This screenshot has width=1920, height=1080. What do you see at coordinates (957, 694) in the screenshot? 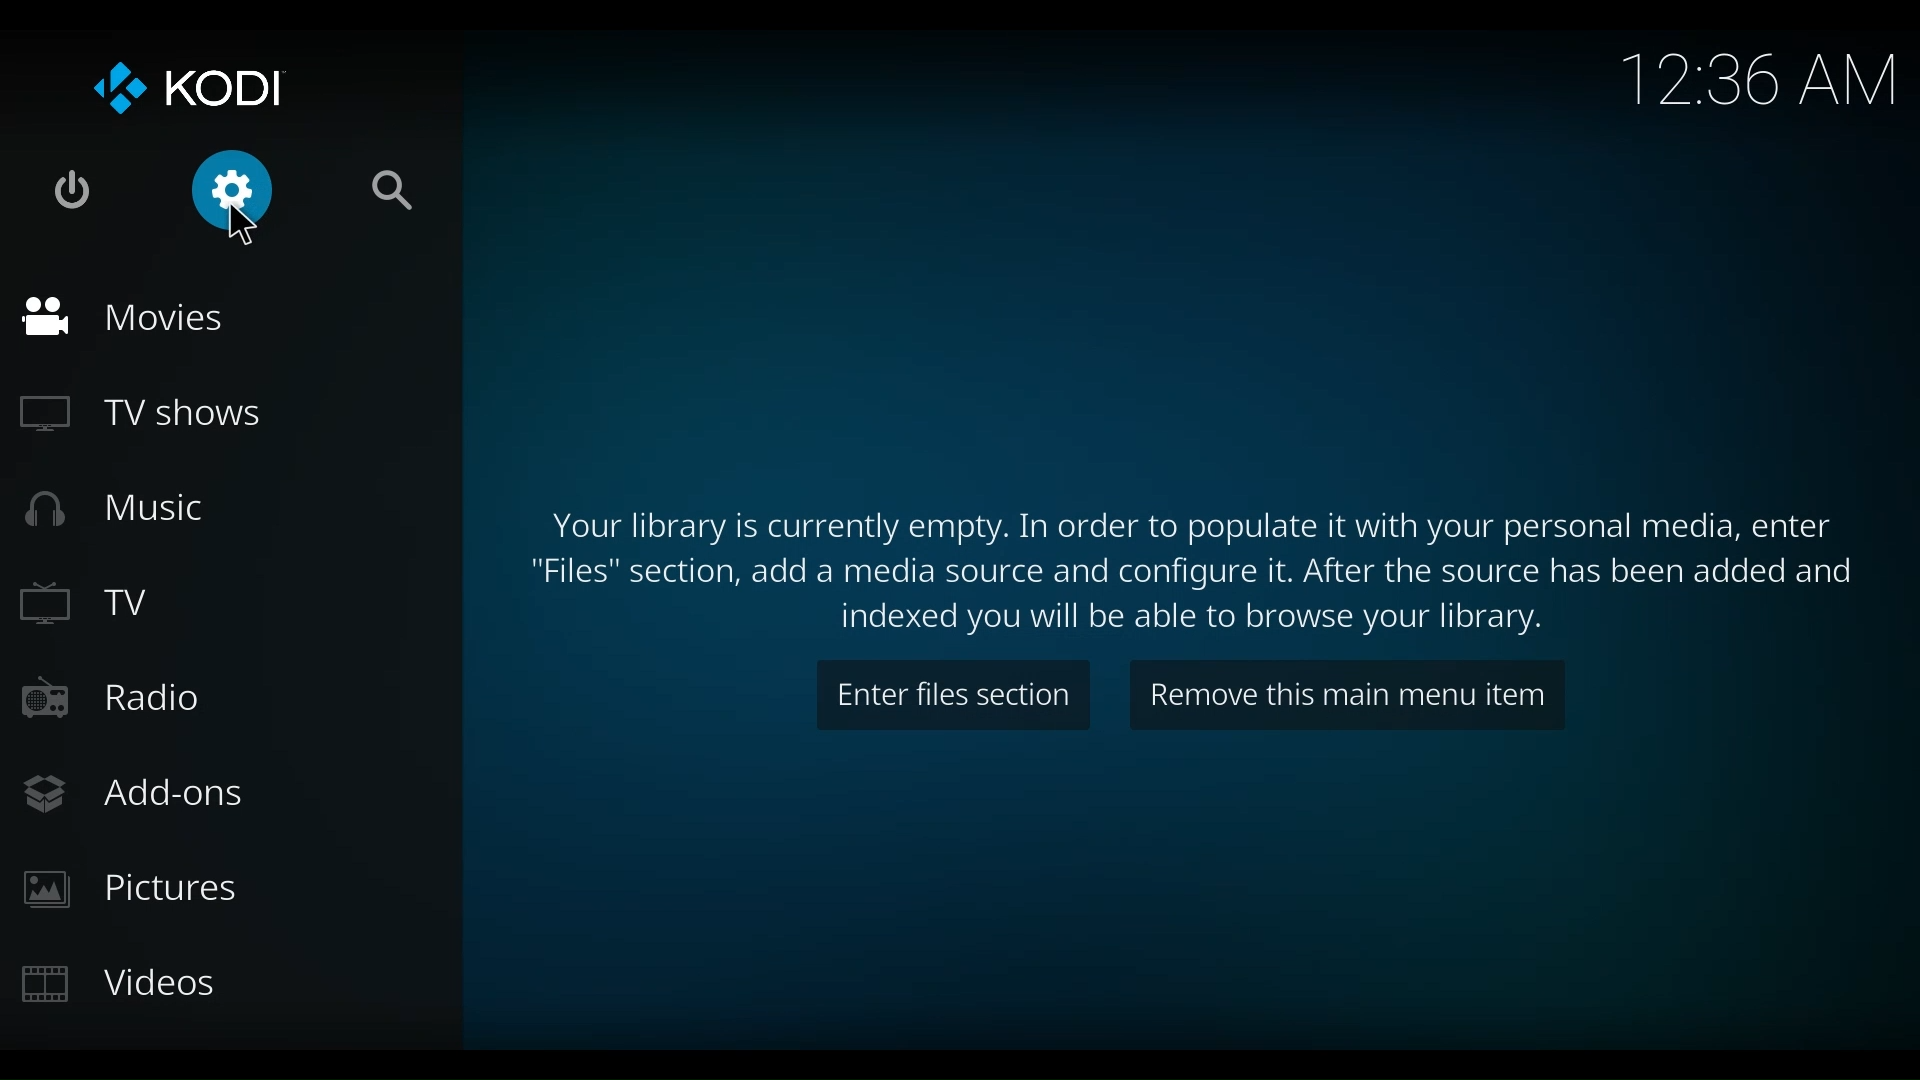
I see `Enter files section` at bounding box center [957, 694].